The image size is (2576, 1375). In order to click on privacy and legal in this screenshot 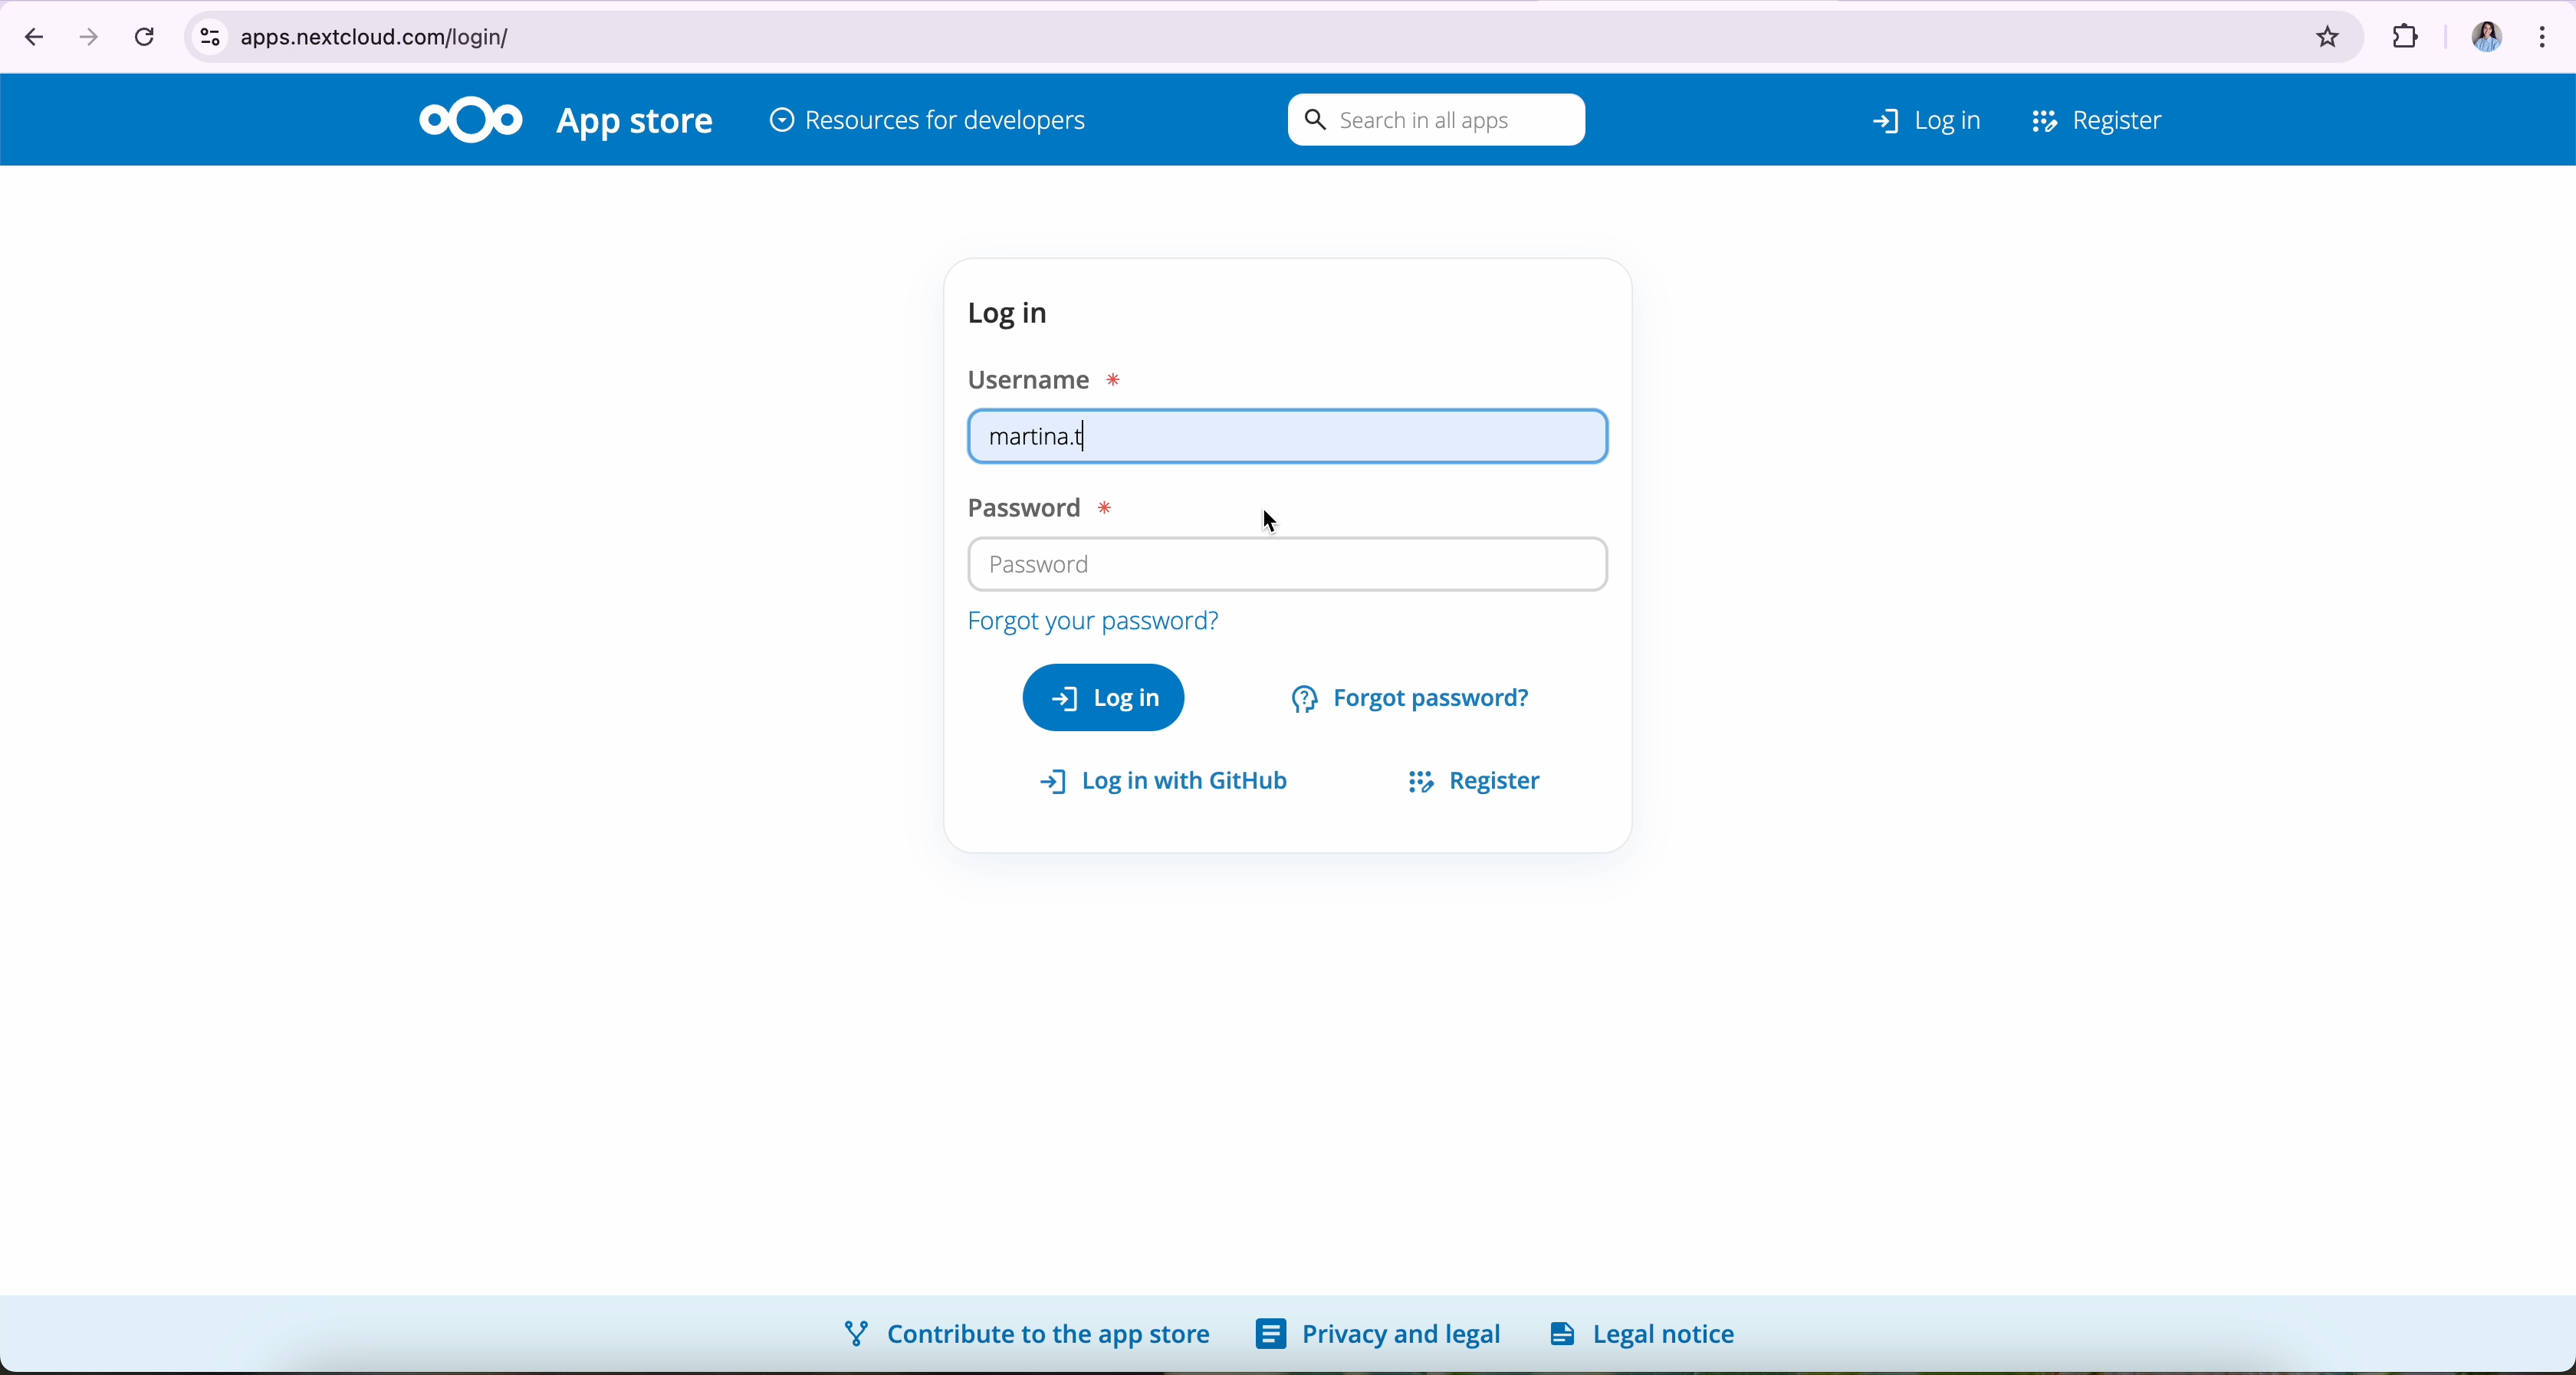, I will do `click(1378, 1335)`.